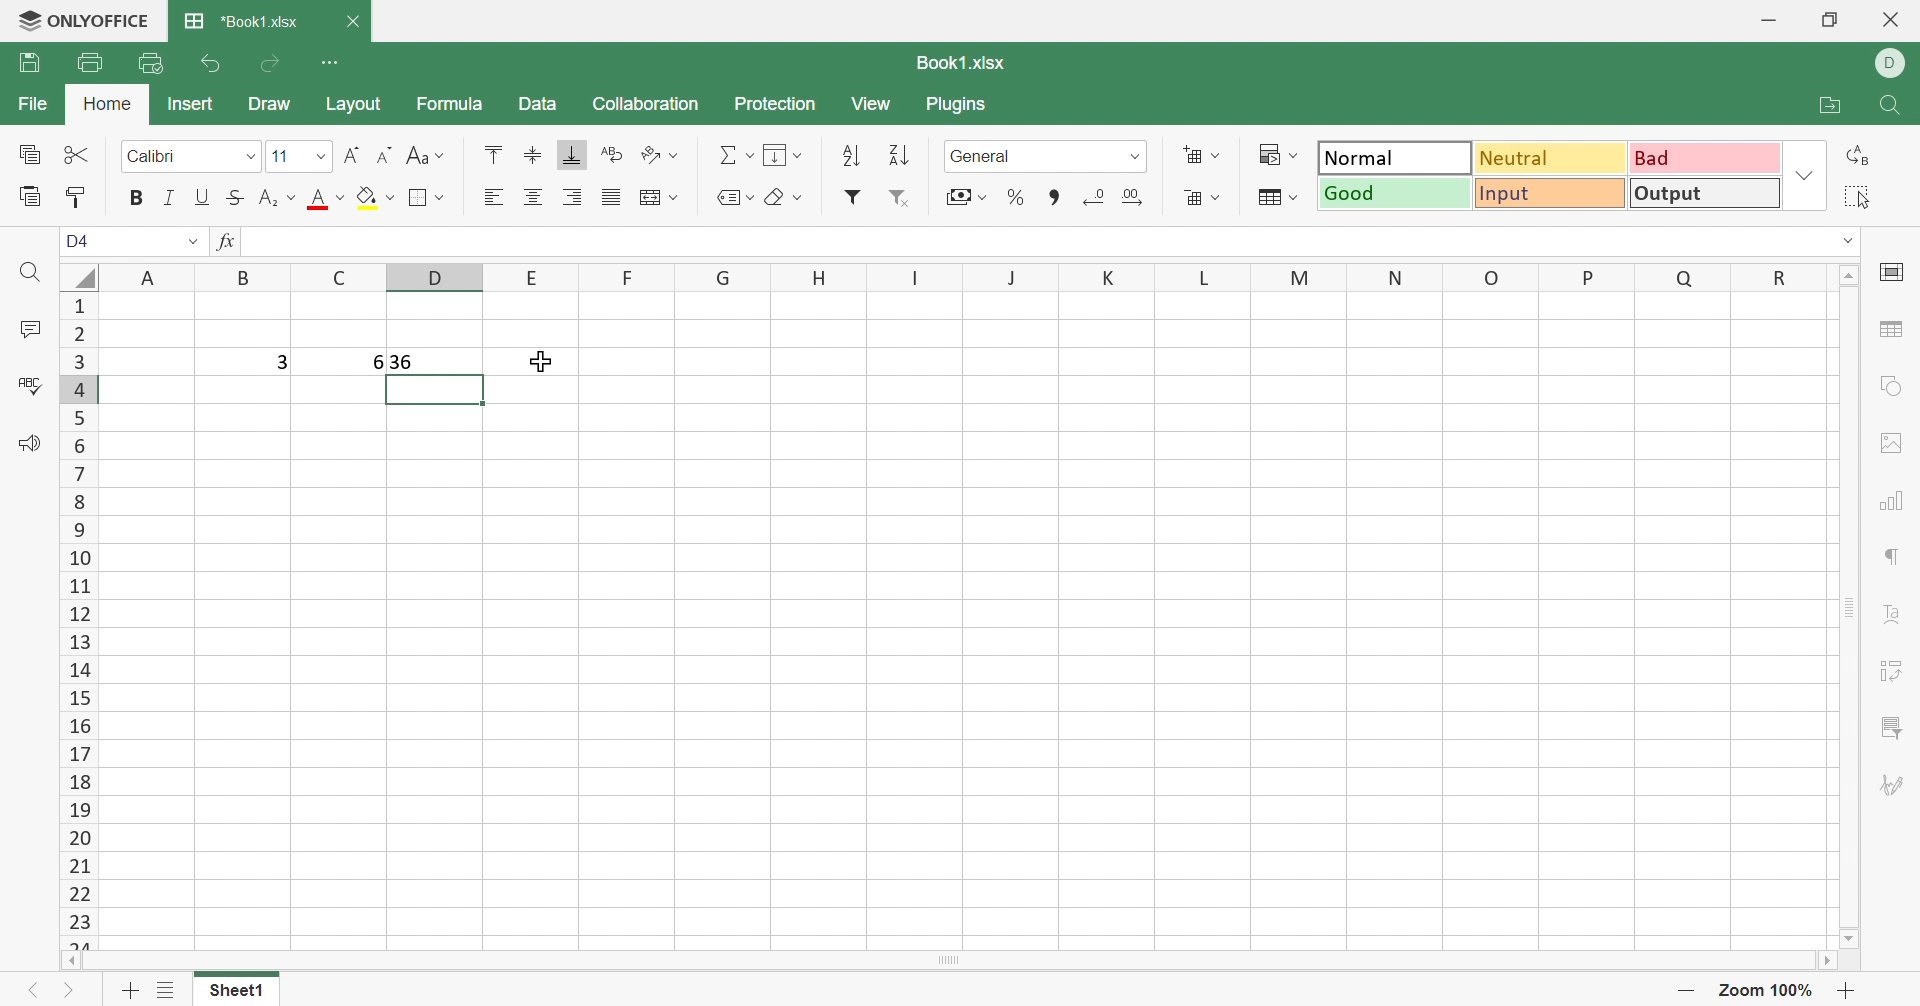 The width and height of the screenshot is (1920, 1006). What do you see at coordinates (1895, 670) in the screenshot?
I see `Pivot table settings` at bounding box center [1895, 670].